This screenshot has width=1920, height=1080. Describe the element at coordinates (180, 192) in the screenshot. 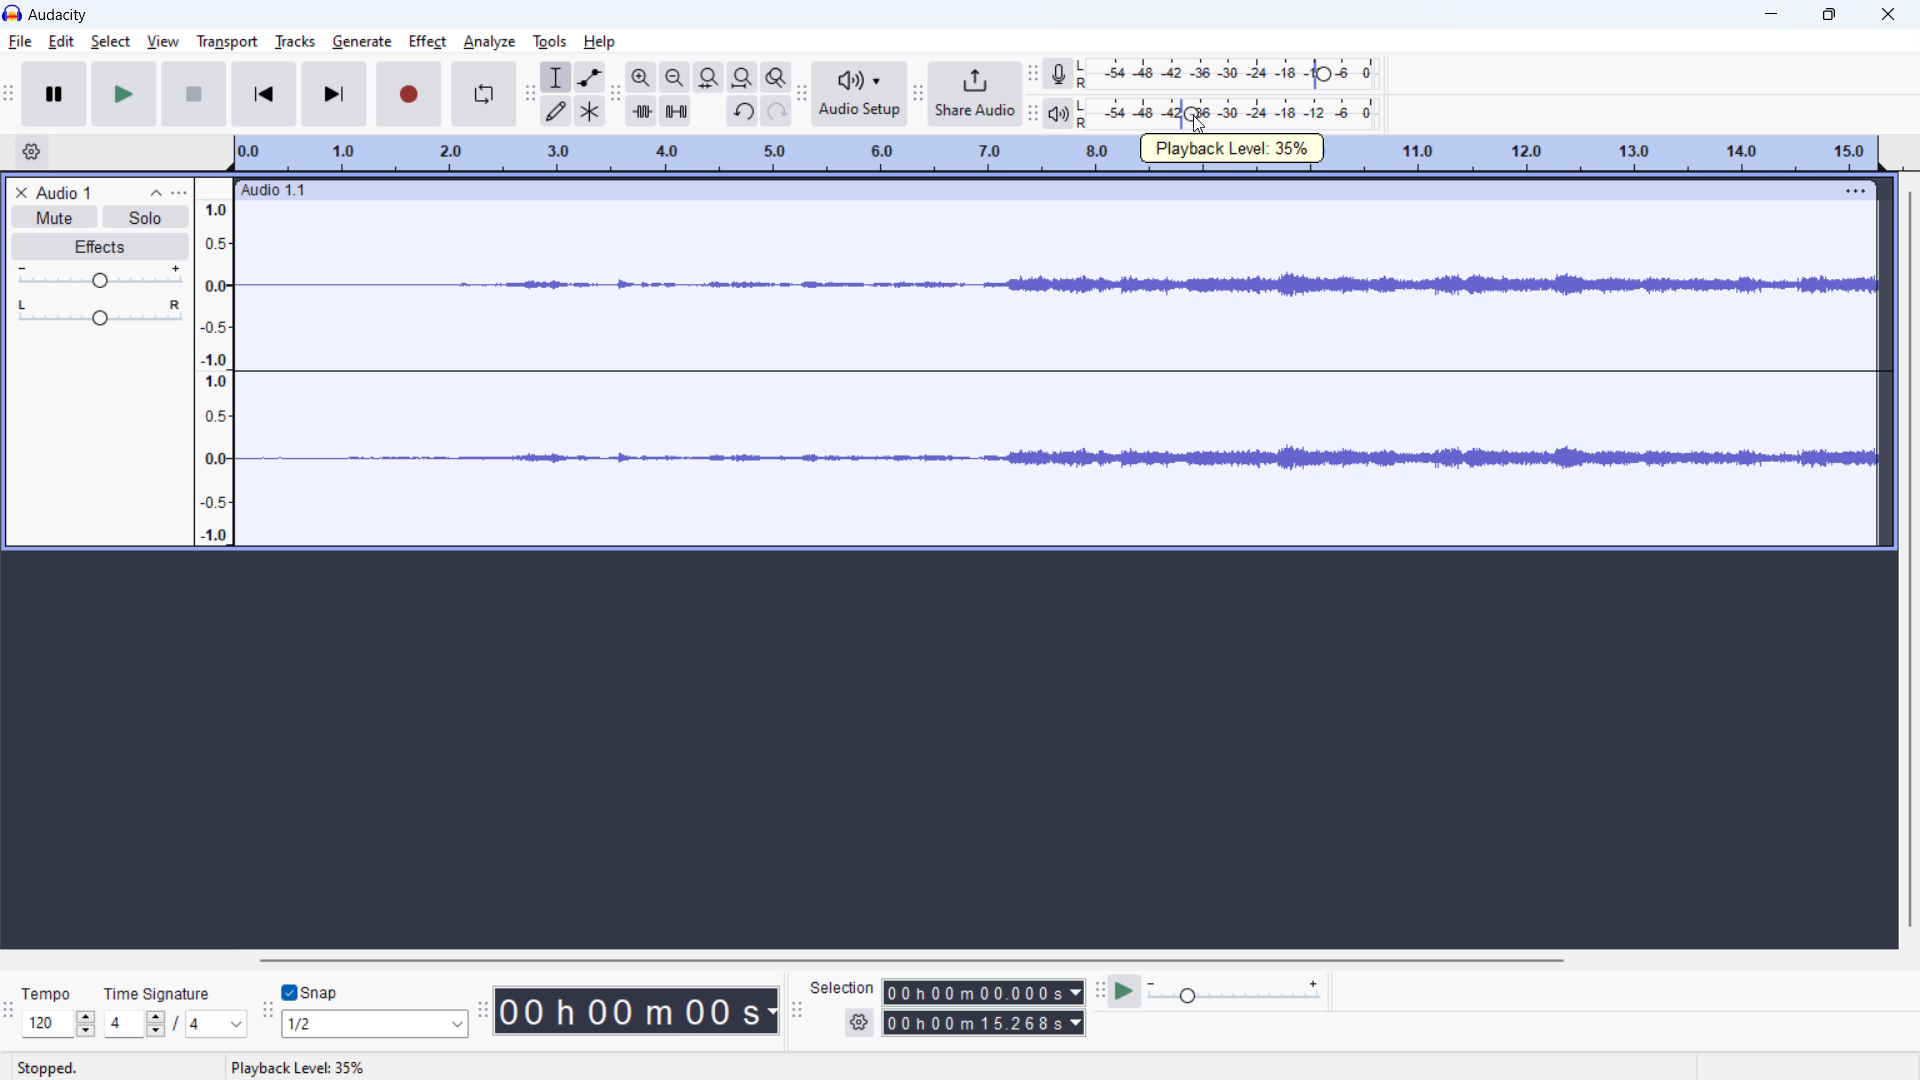

I see `view menu` at that location.